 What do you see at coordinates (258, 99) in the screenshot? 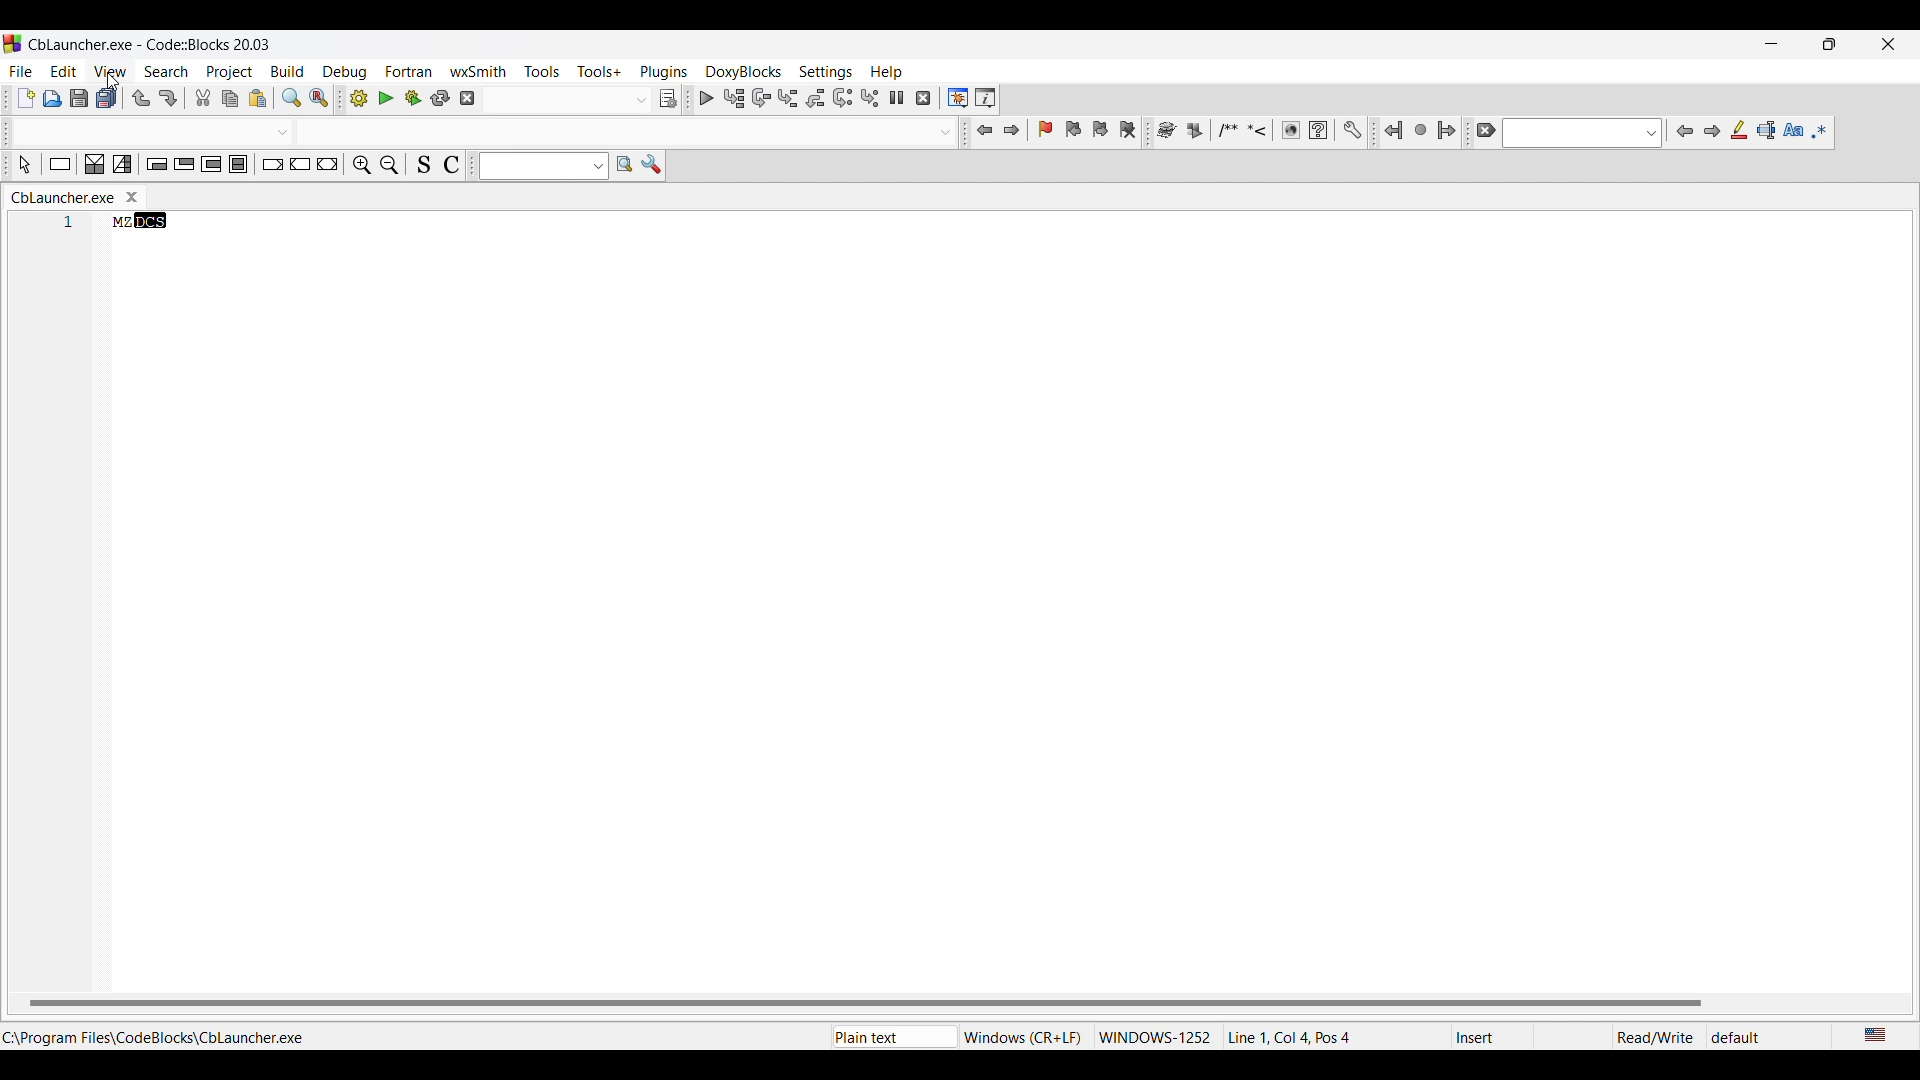
I see `Paste` at bounding box center [258, 99].